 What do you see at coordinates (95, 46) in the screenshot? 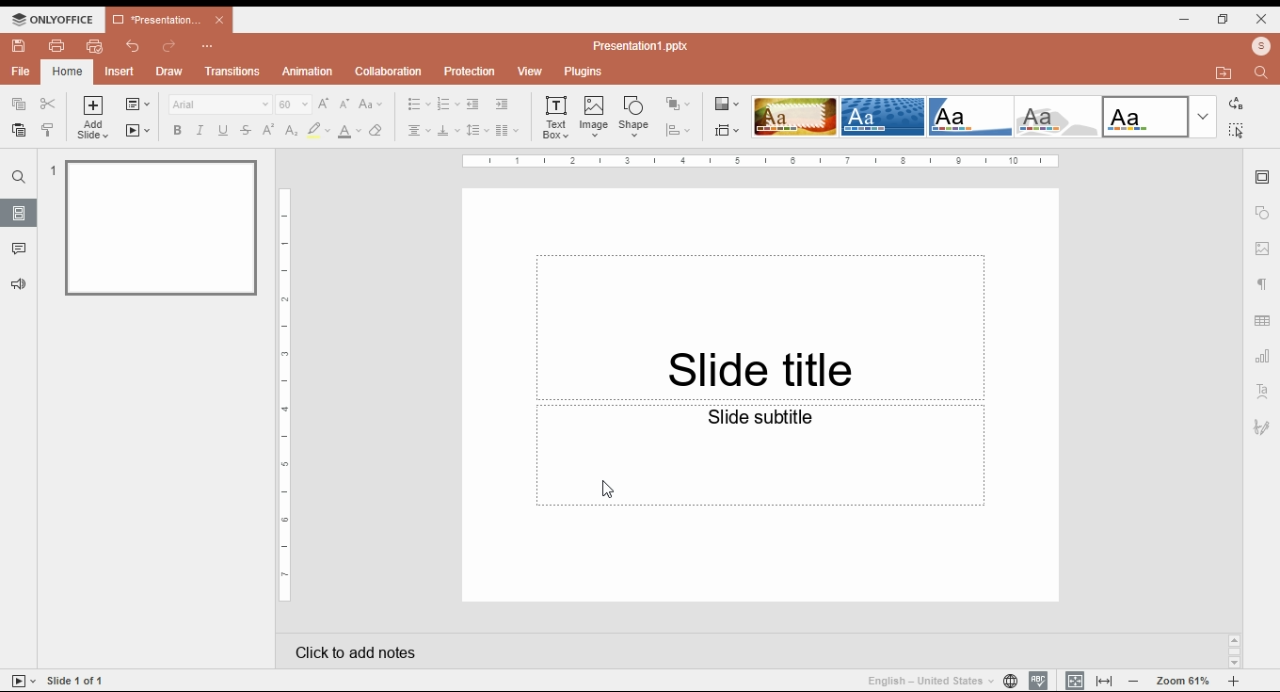
I see `quick print ` at bounding box center [95, 46].